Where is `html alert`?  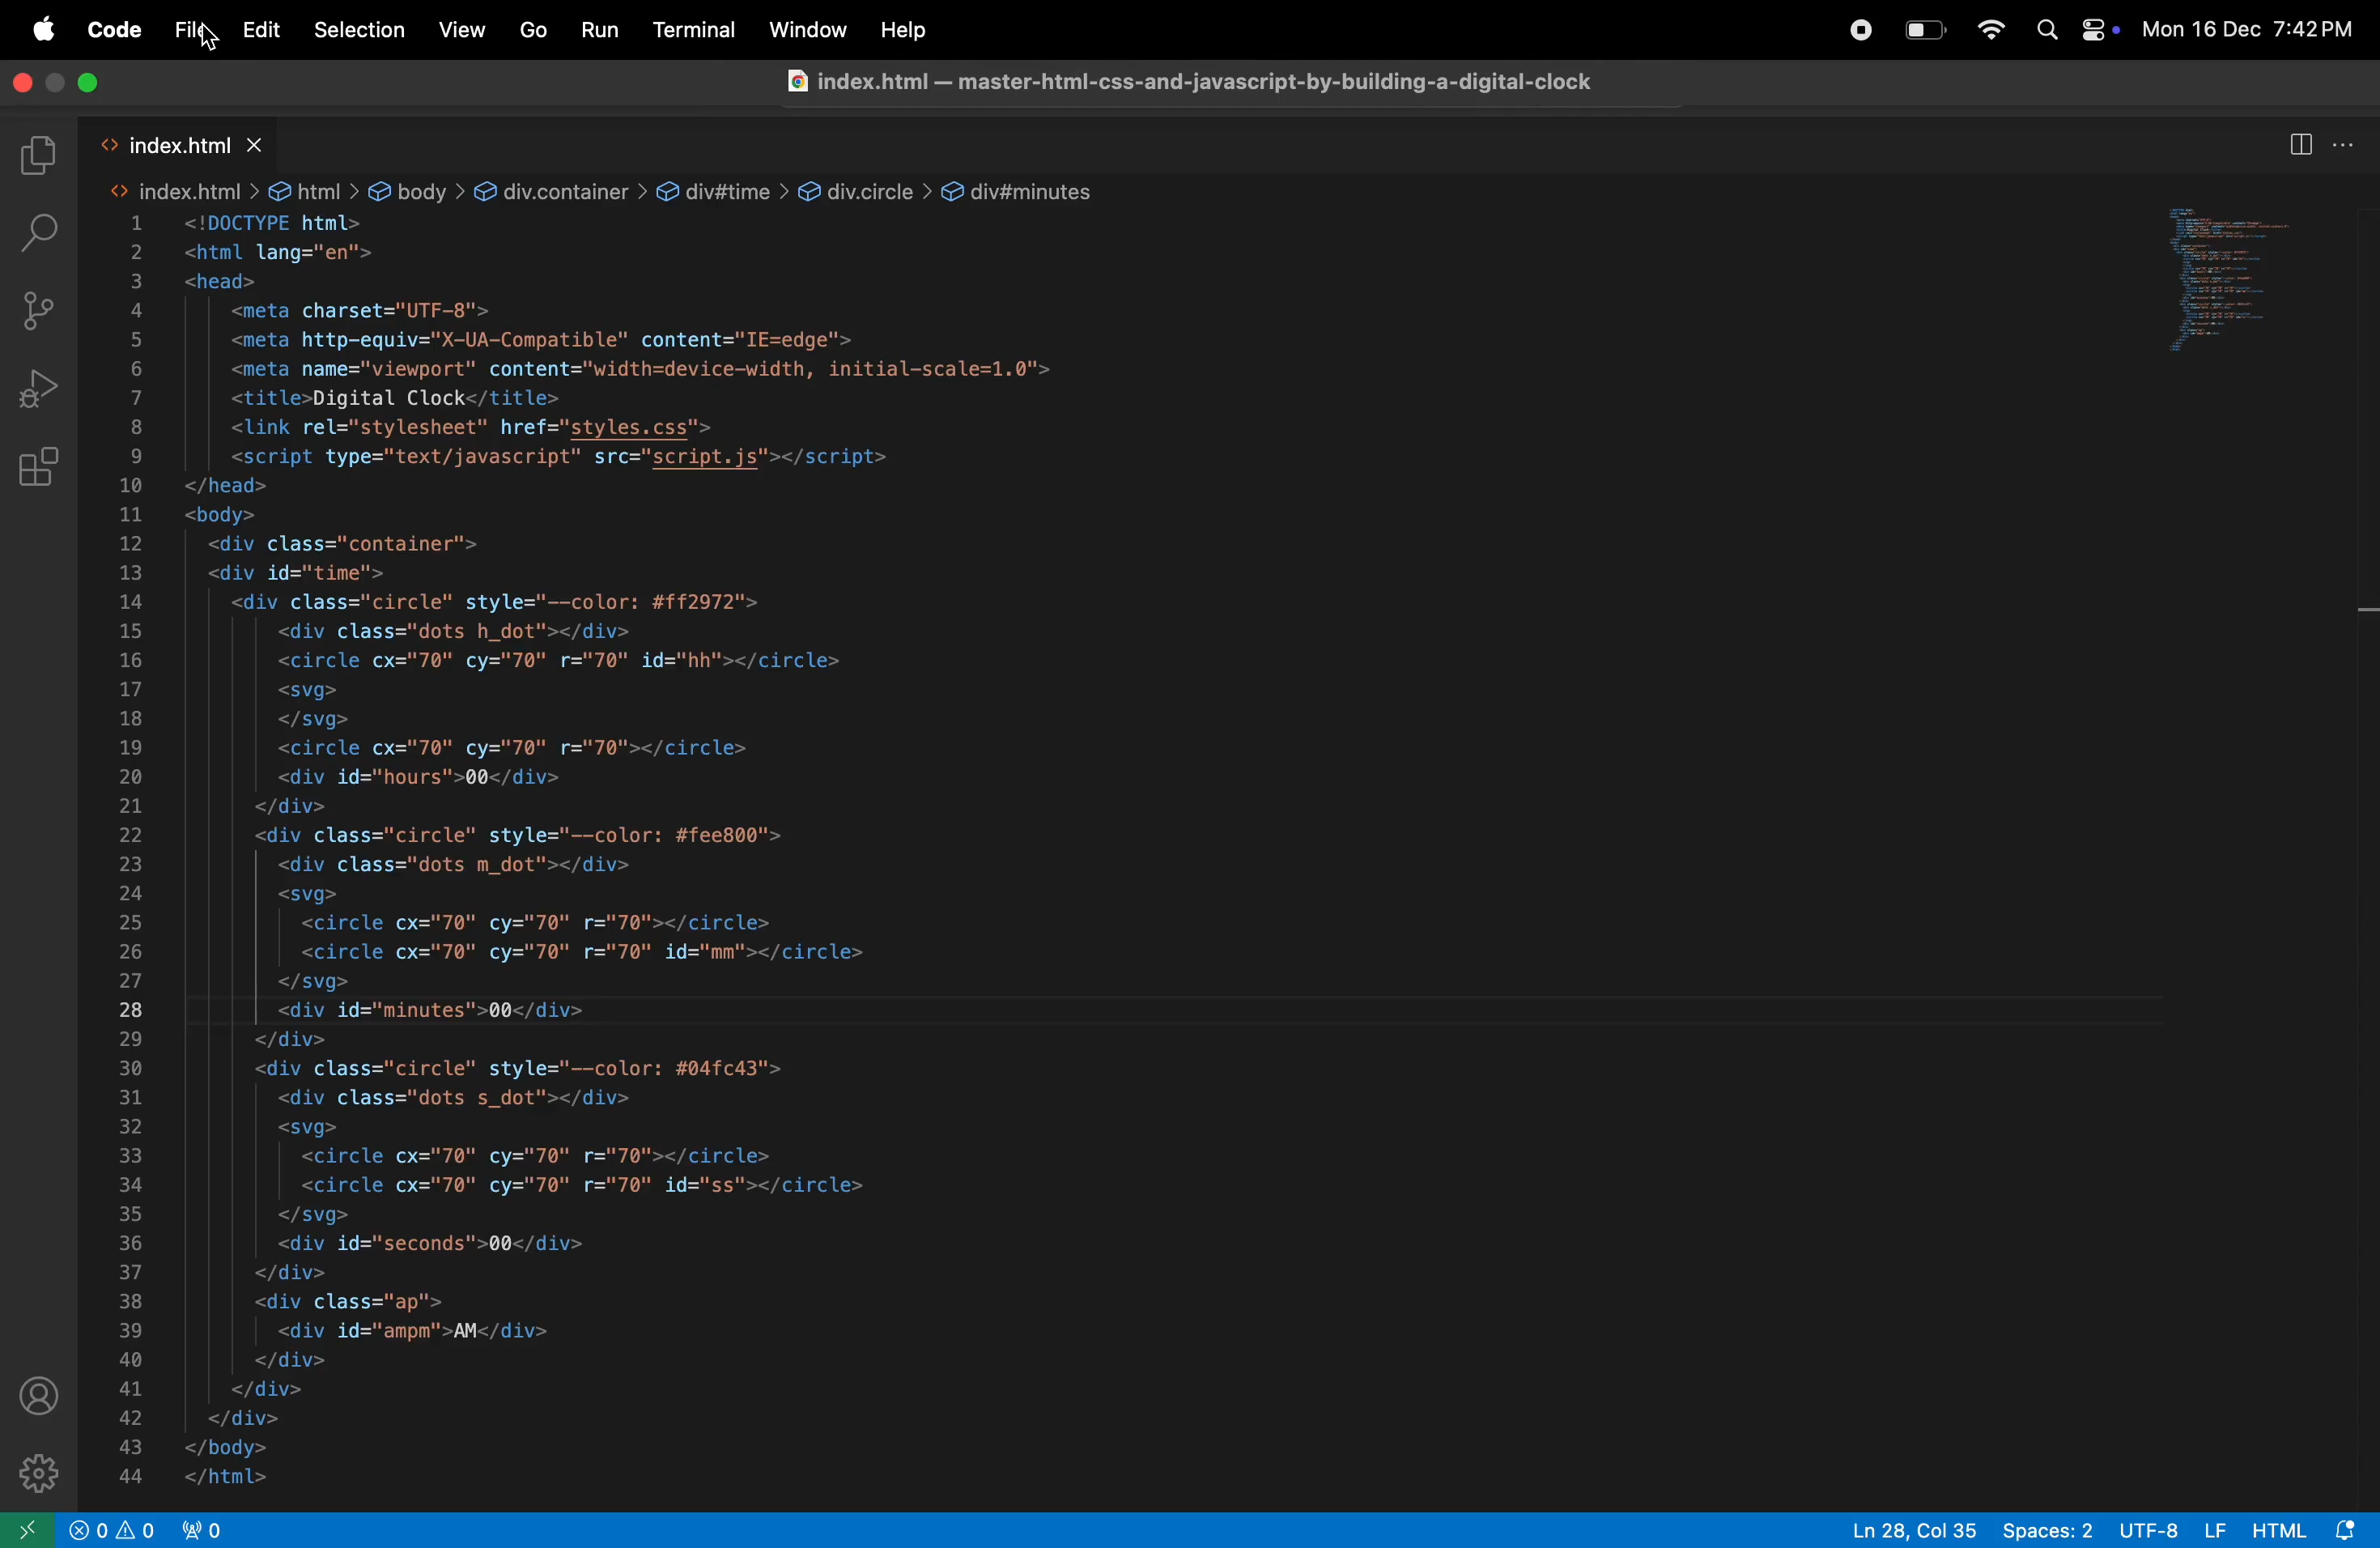 html alert is located at coordinates (2307, 1530).